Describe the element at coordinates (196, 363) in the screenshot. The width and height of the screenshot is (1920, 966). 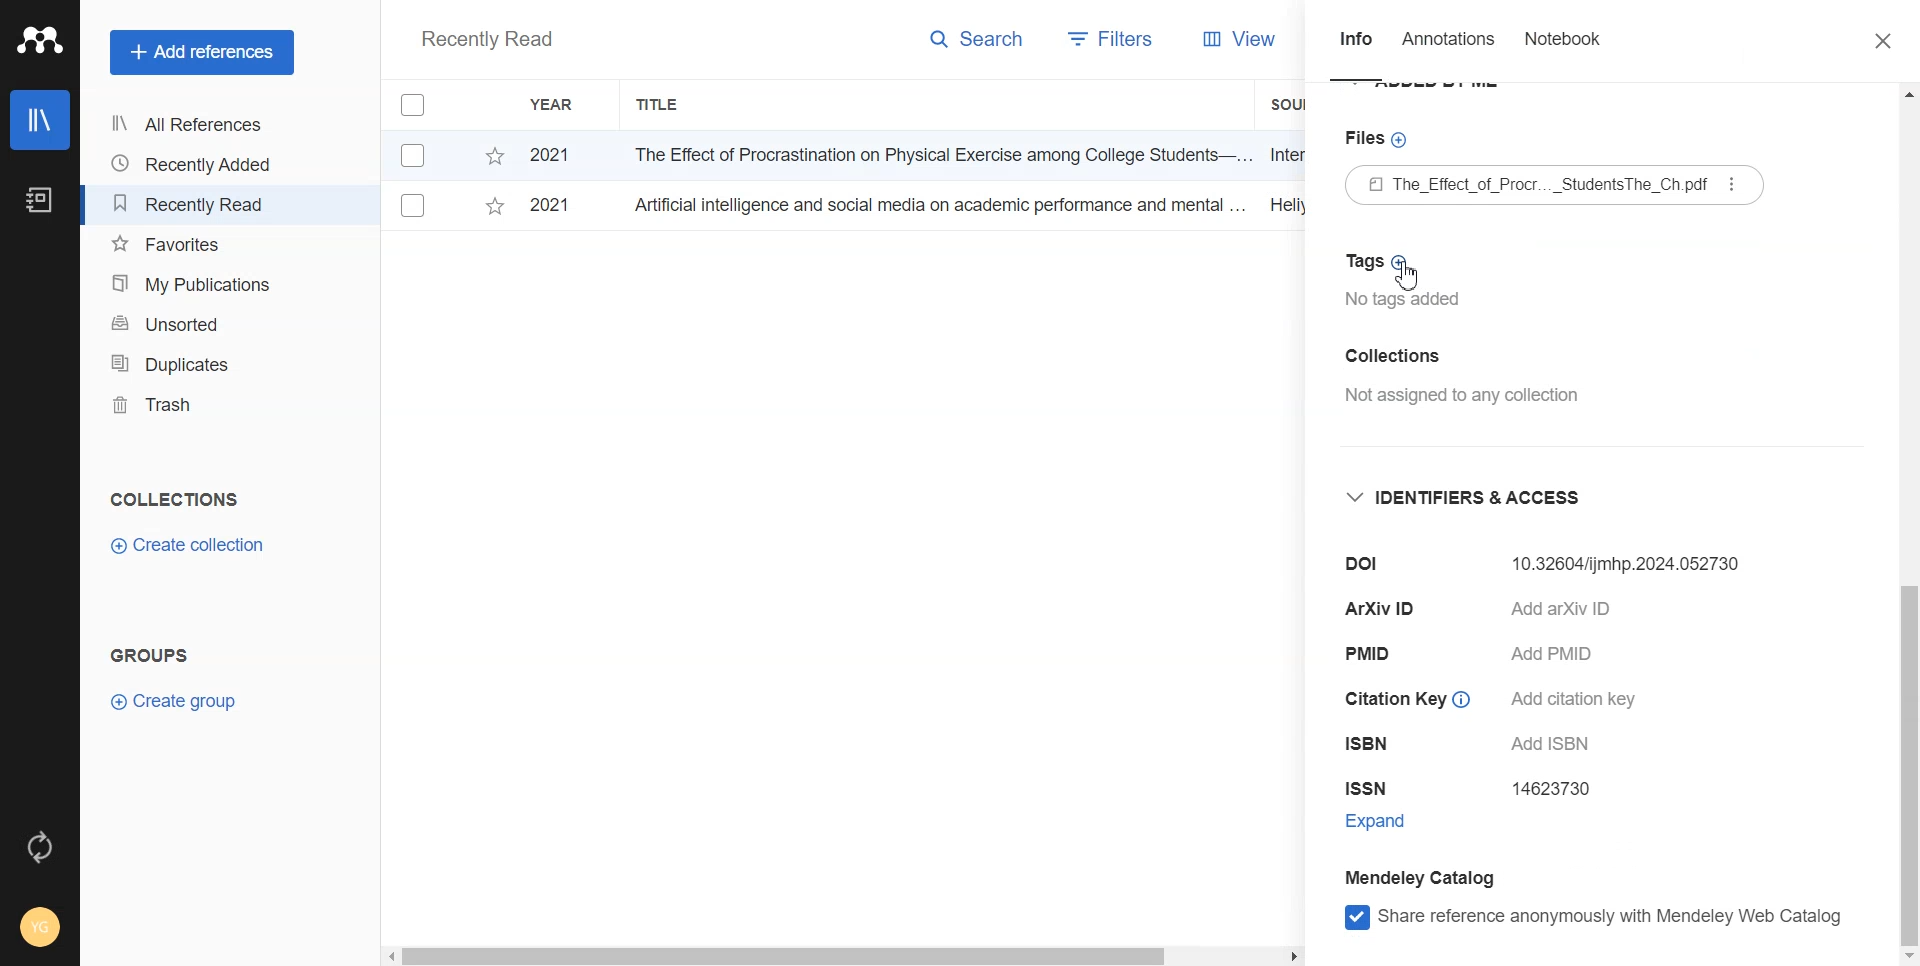
I see `Duplicates` at that location.